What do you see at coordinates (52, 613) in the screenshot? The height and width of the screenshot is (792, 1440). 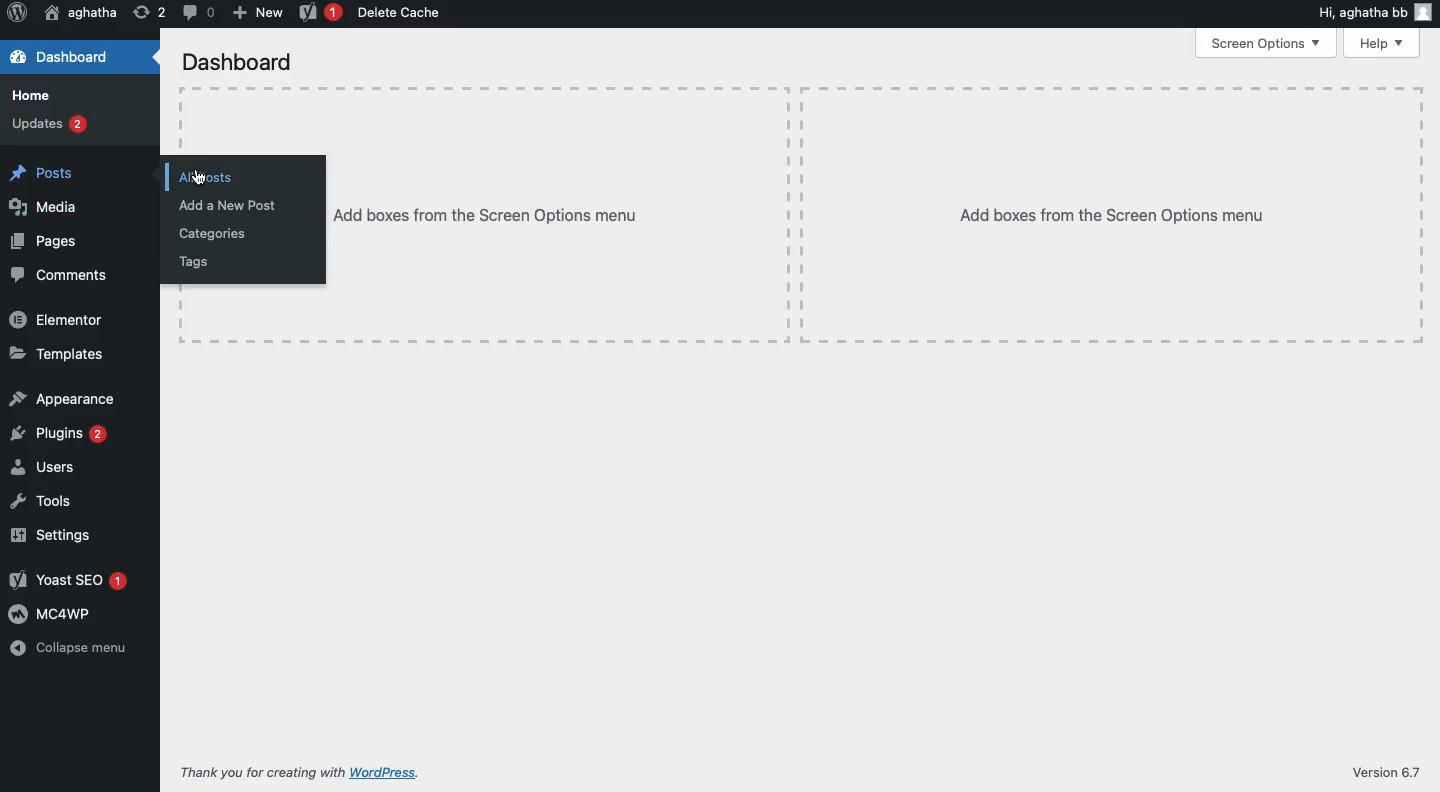 I see `mcawe` at bounding box center [52, 613].